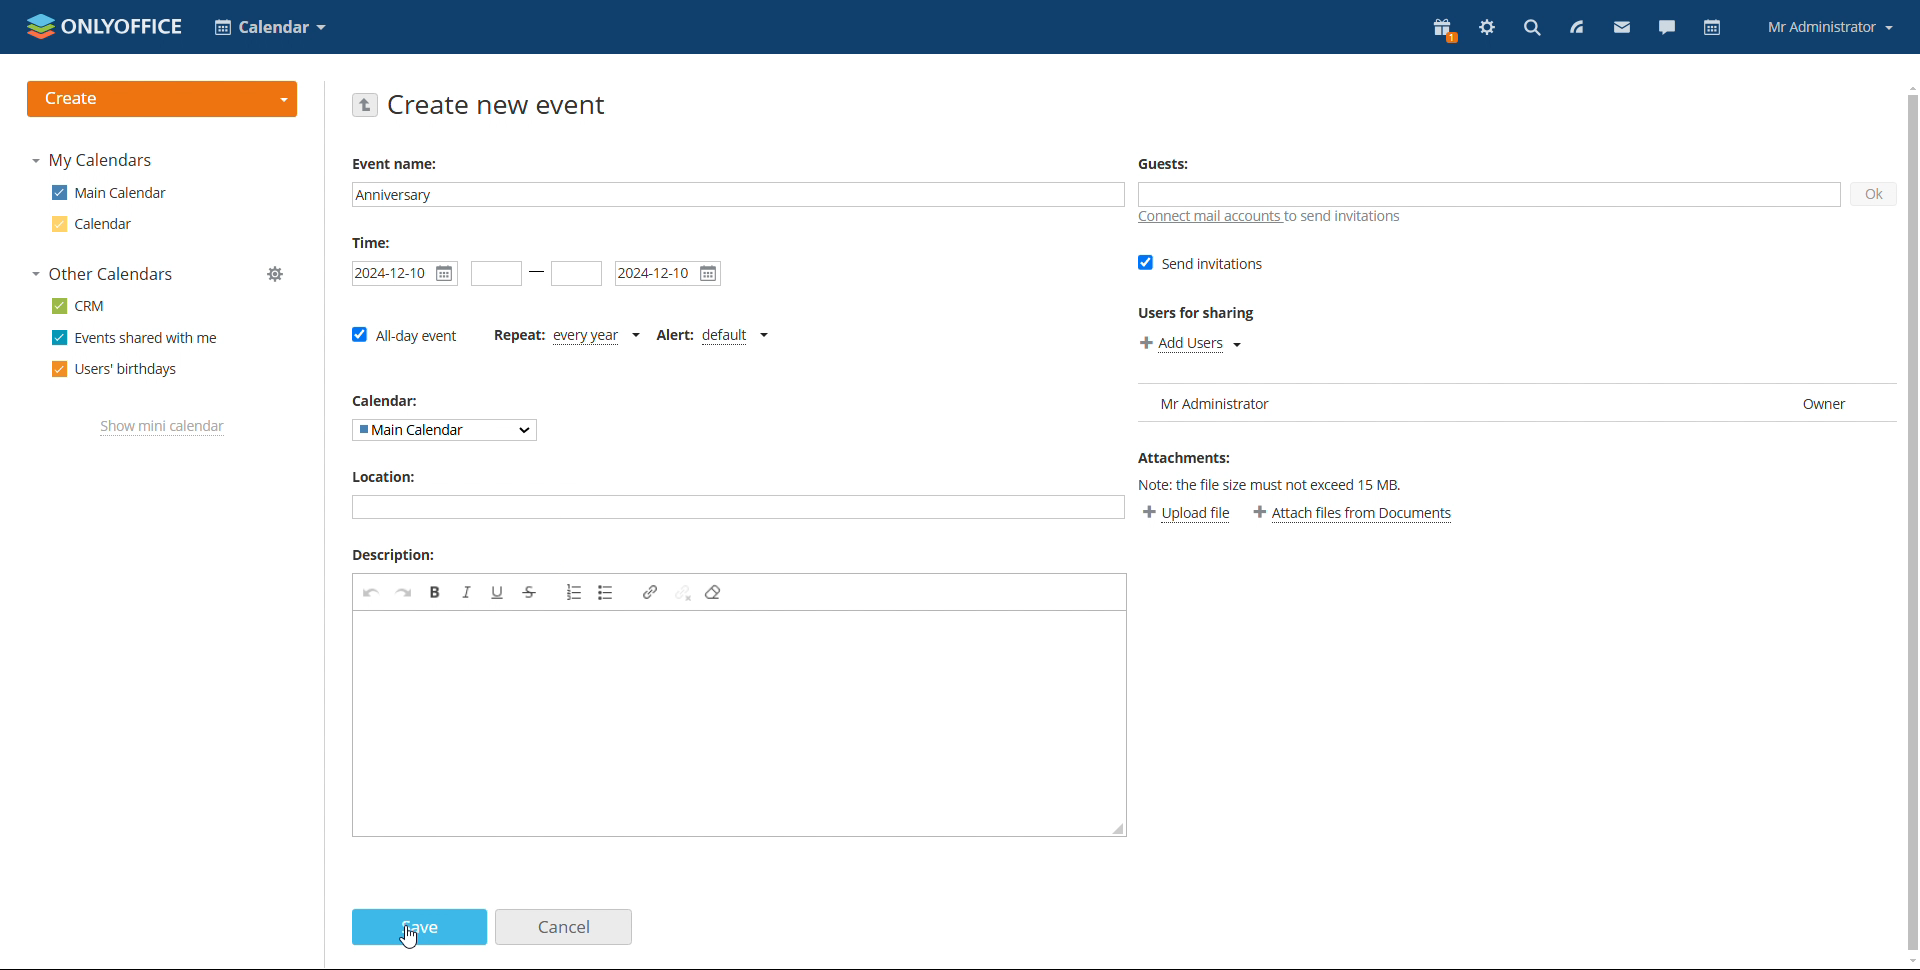 The height and width of the screenshot is (970, 1920). Describe the element at coordinates (1158, 160) in the screenshot. I see `Guests:` at that location.